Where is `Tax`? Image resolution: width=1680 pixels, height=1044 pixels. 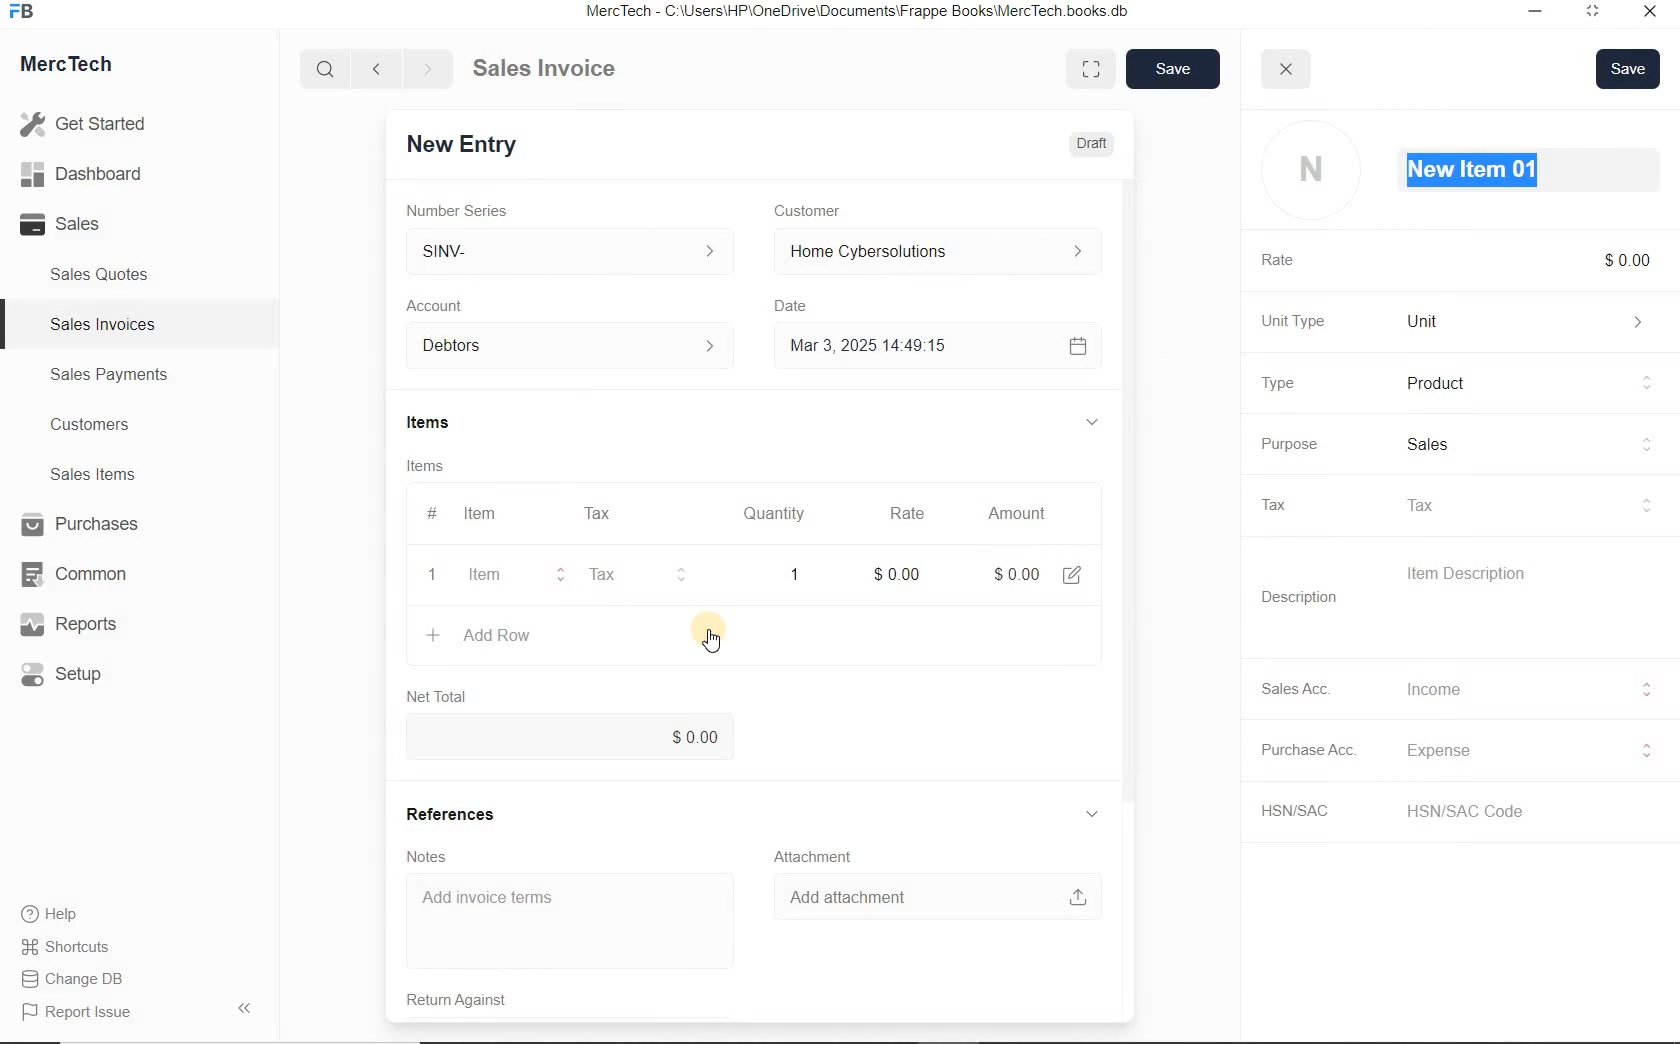
Tax is located at coordinates (623, 575).